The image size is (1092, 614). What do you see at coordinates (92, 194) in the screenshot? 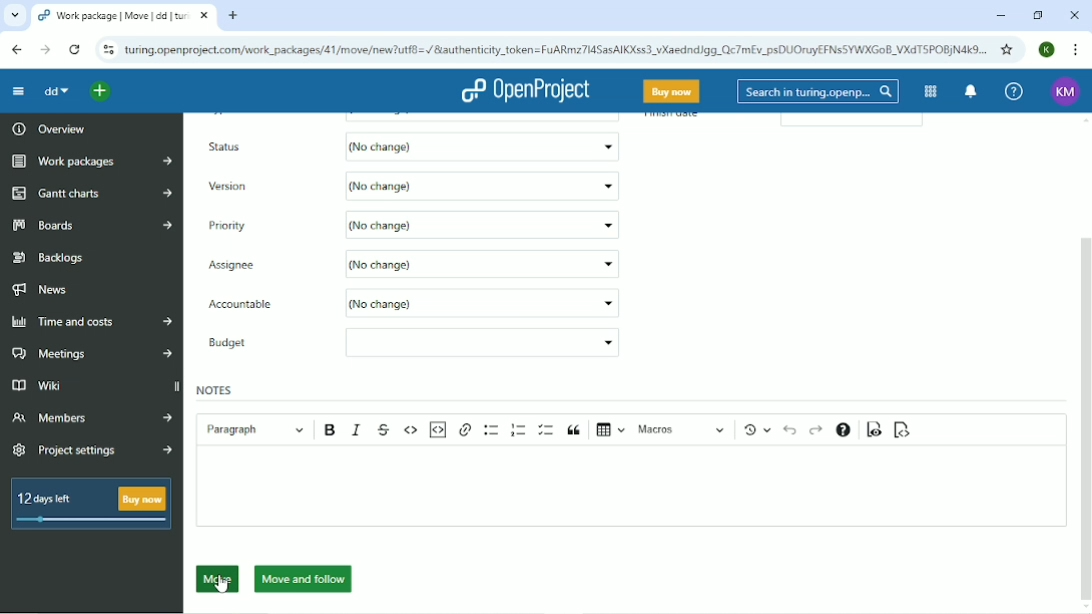
I see `Gantt charts` at bounding box center [92, 194].